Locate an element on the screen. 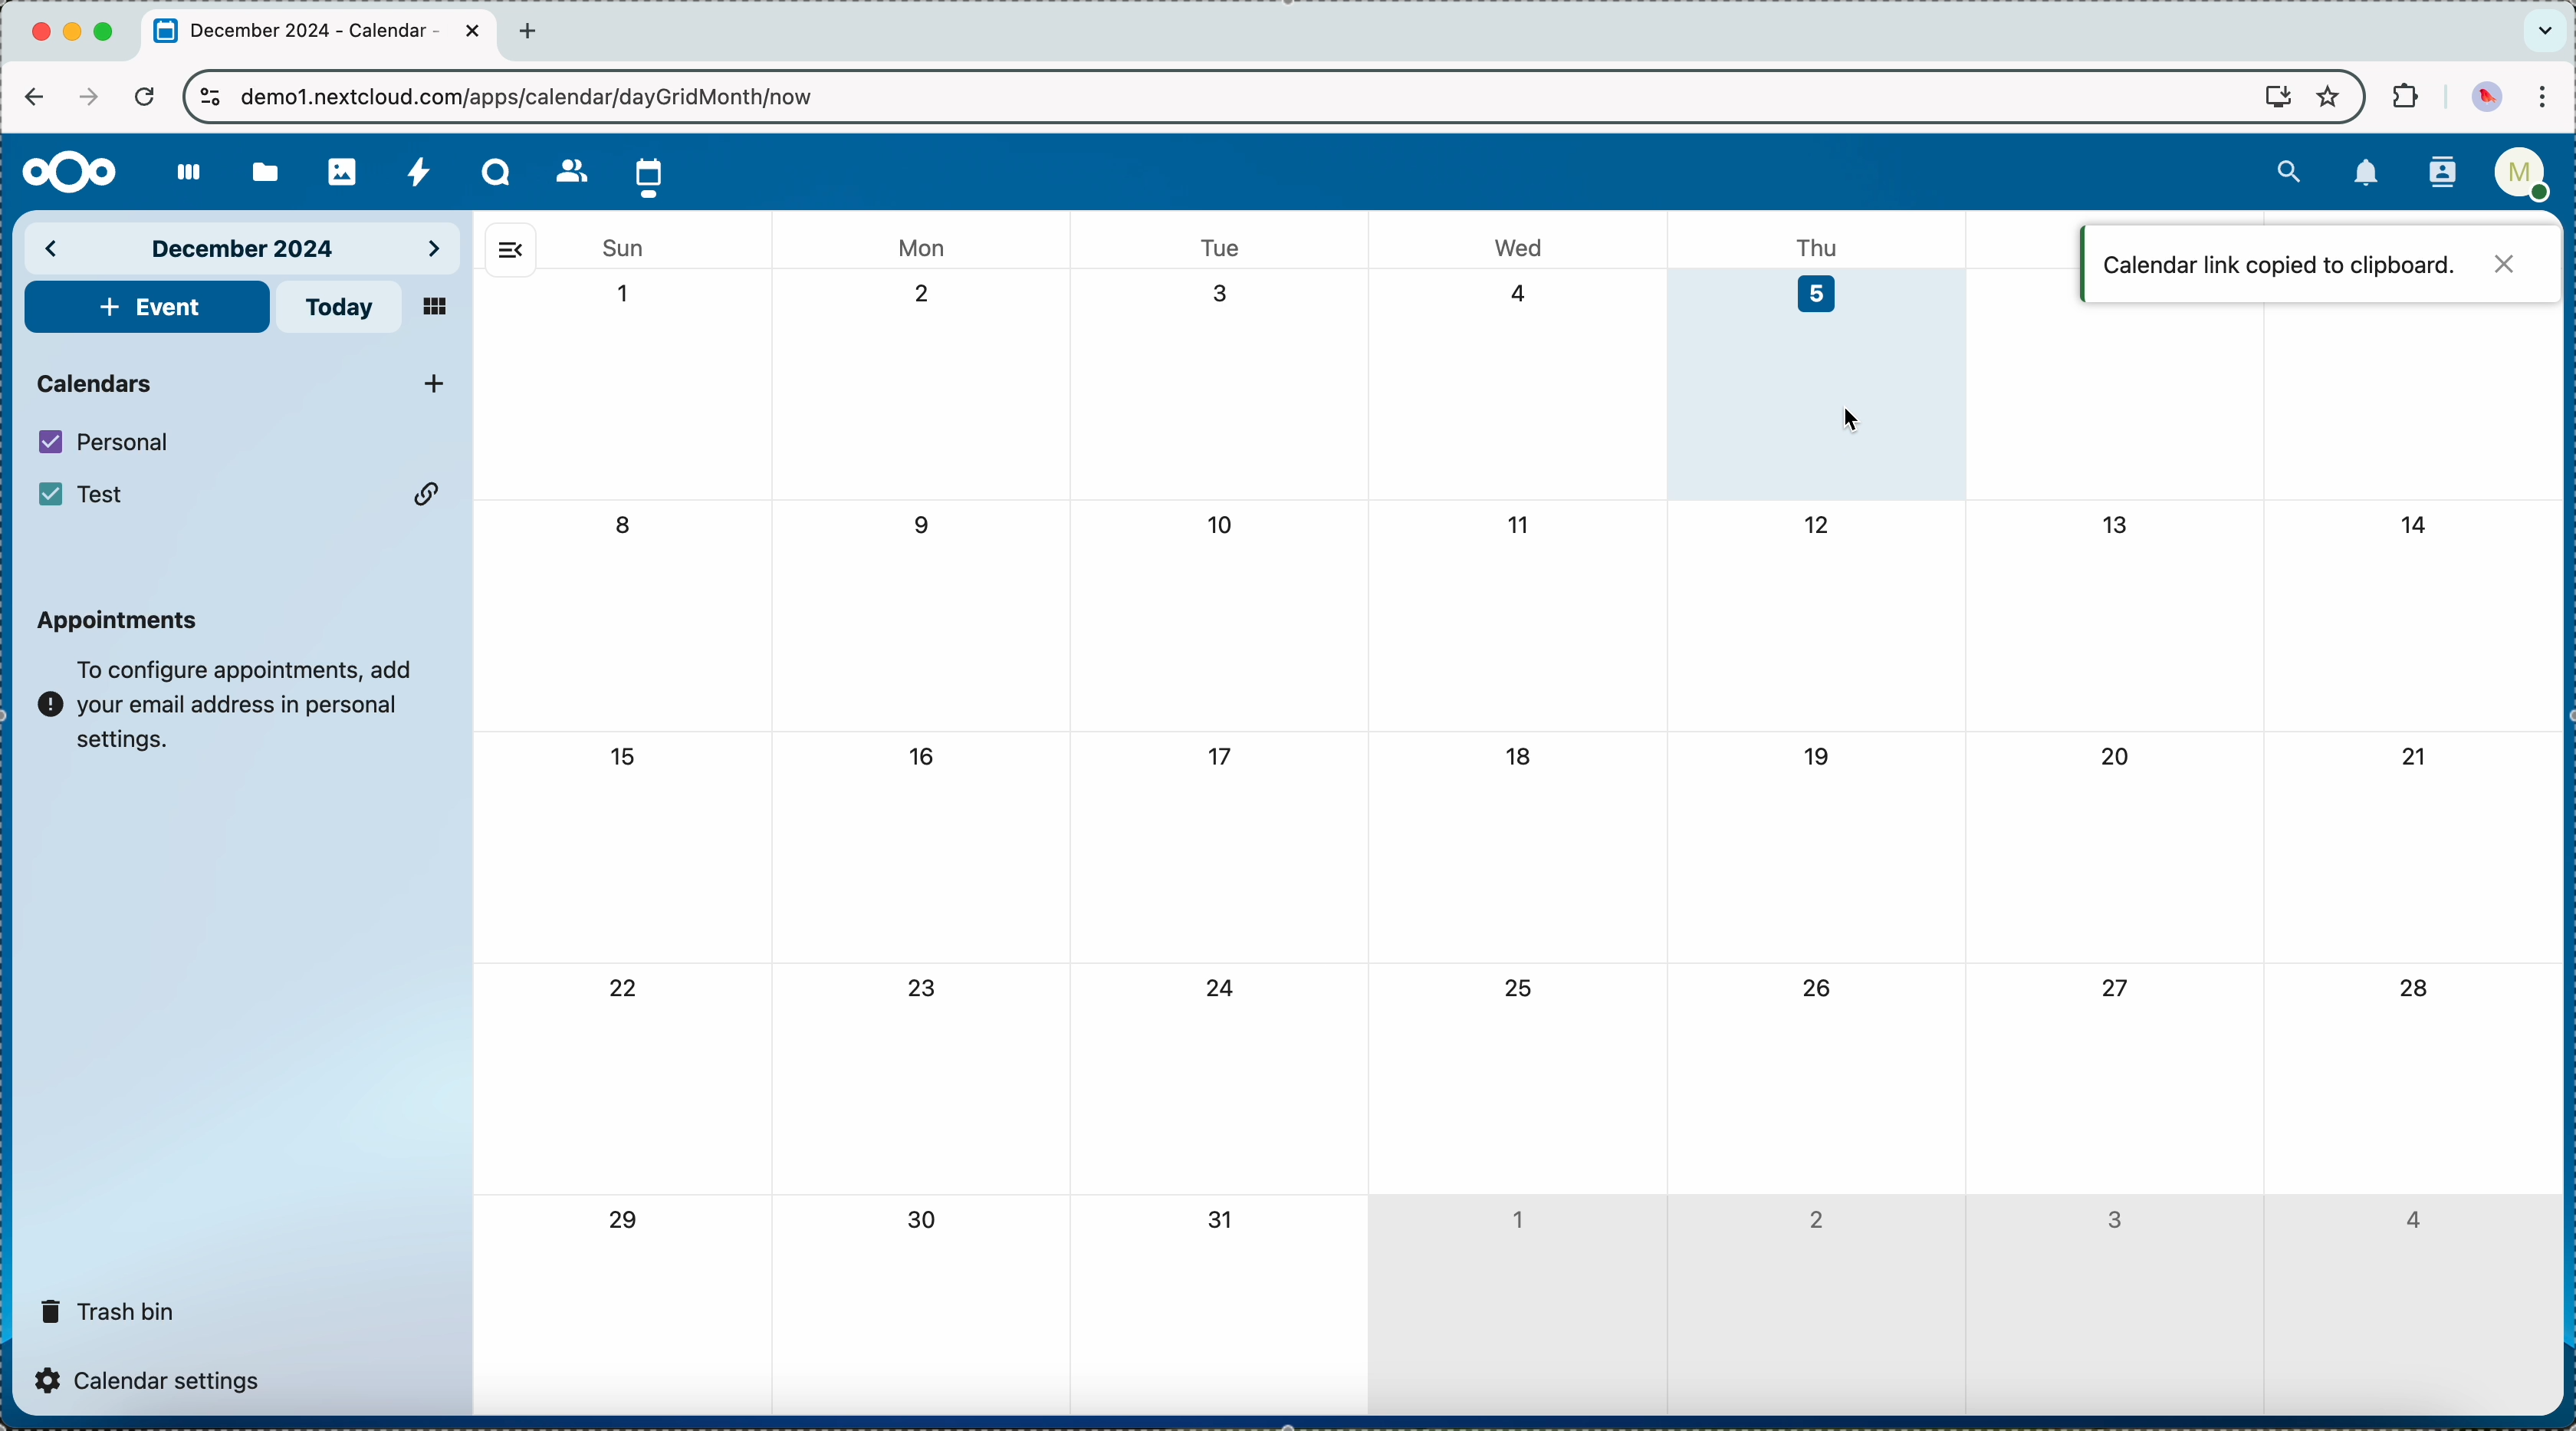 The height and width of the screenshot is (1431, 2576). 31 is located at coordinates (1222, 1221).